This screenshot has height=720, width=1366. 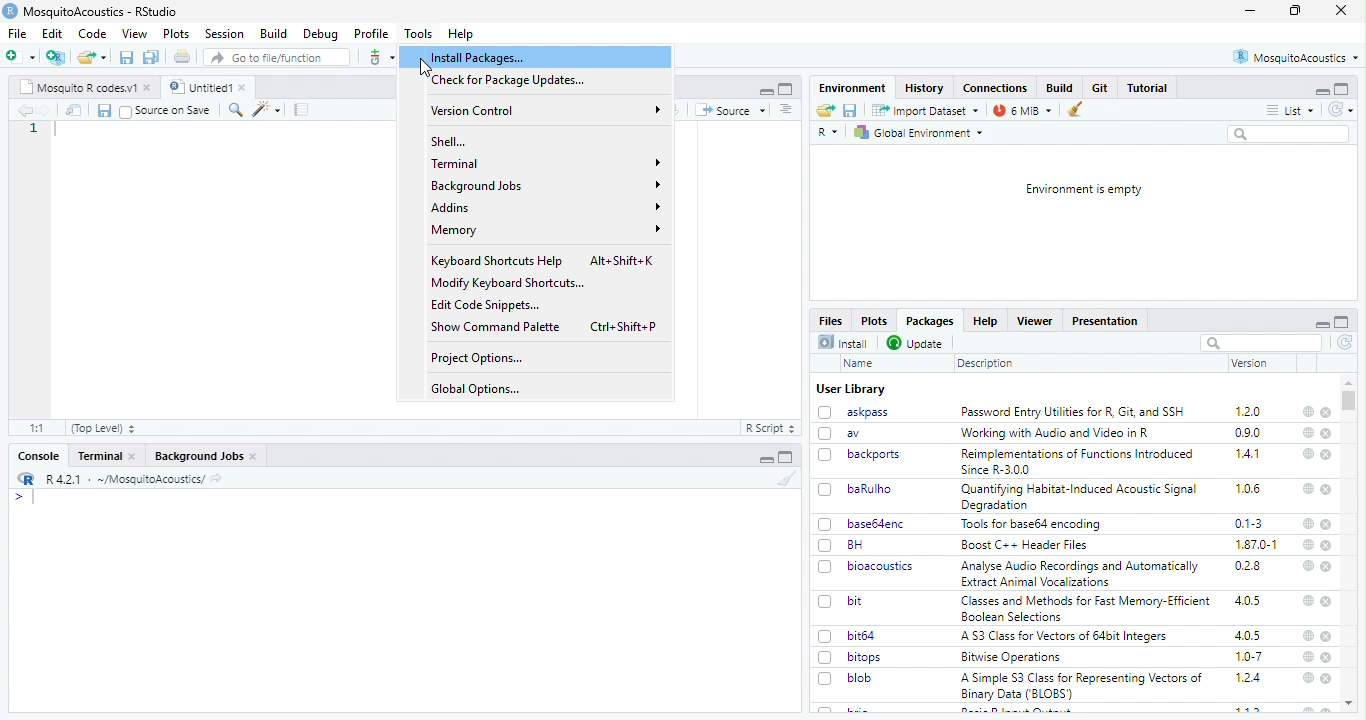 I want to click on checkbox, so click(x=826, y=525).